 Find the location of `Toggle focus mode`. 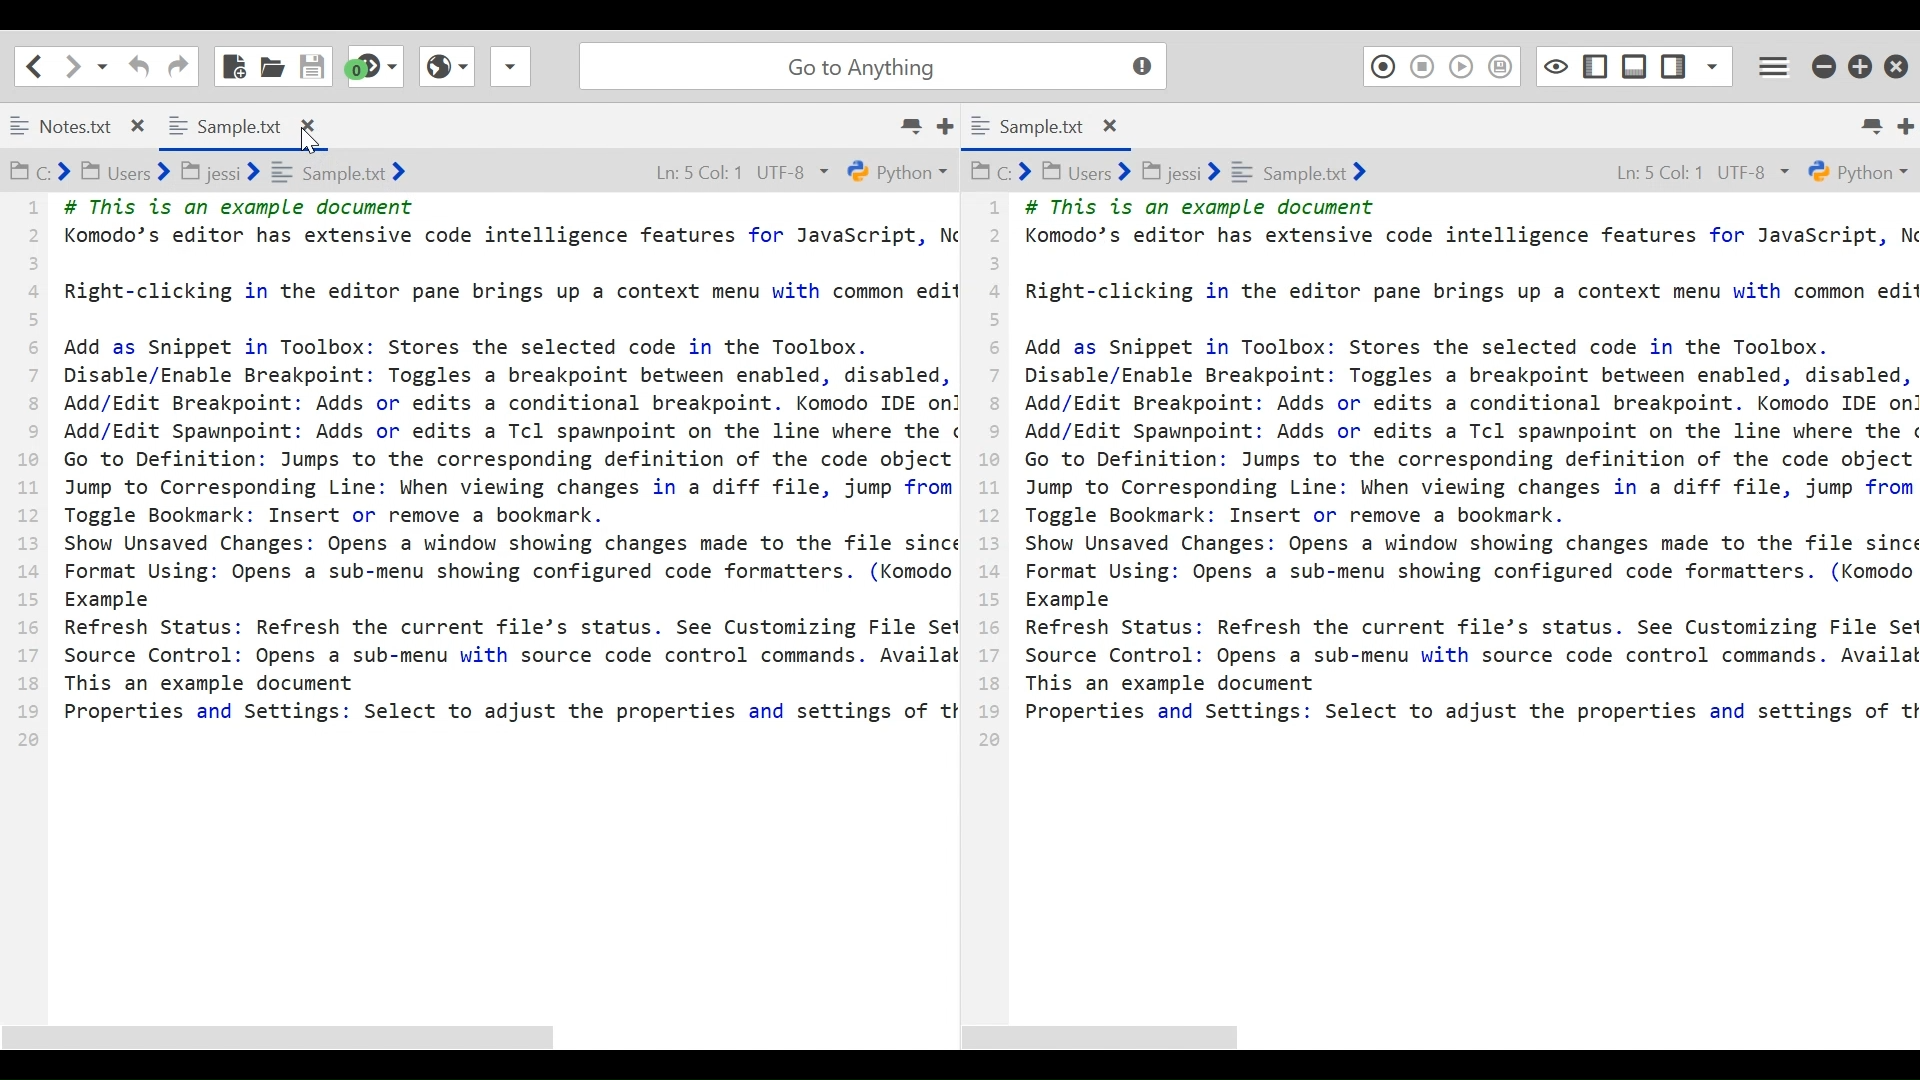

Toggle focus mode is located at coordinates (1556, 65).